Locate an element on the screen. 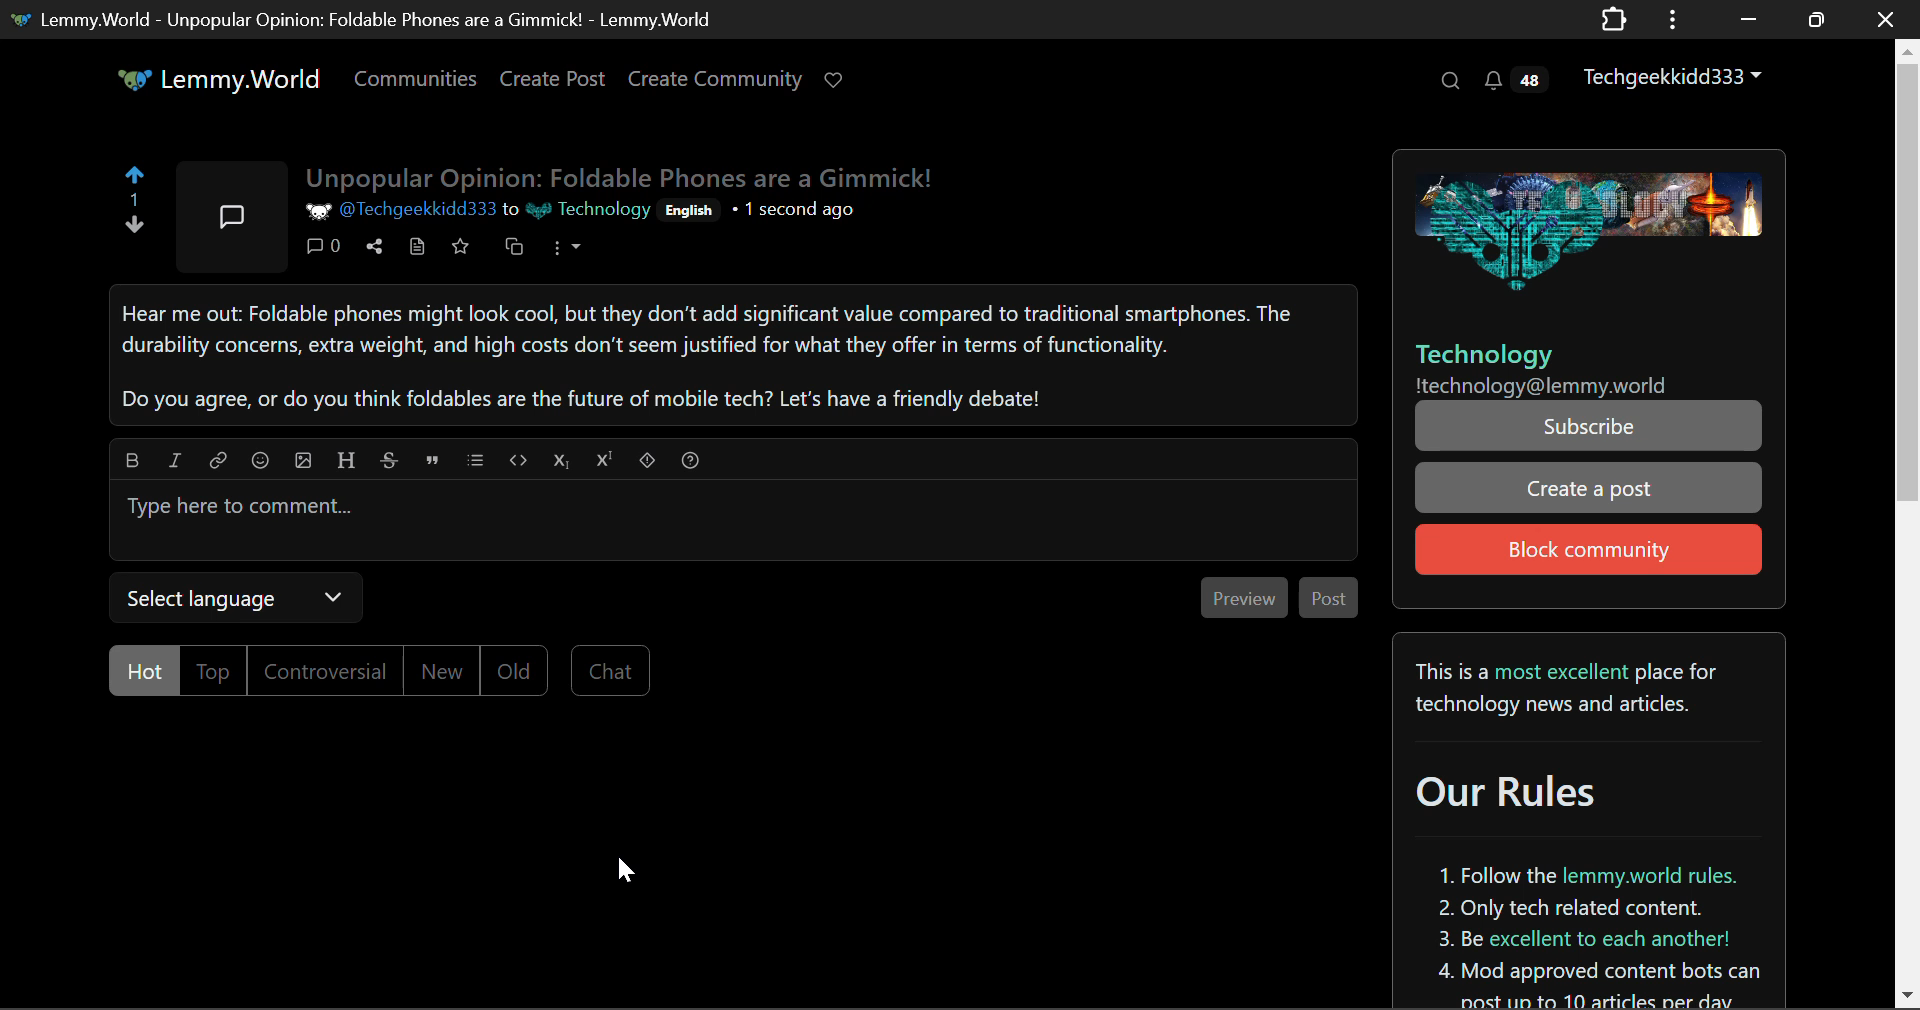 Image resolution: width=1920 pixels, height=1010 pixels. Controversial Comment Filter Unselected is located at coordinates (328, 672).